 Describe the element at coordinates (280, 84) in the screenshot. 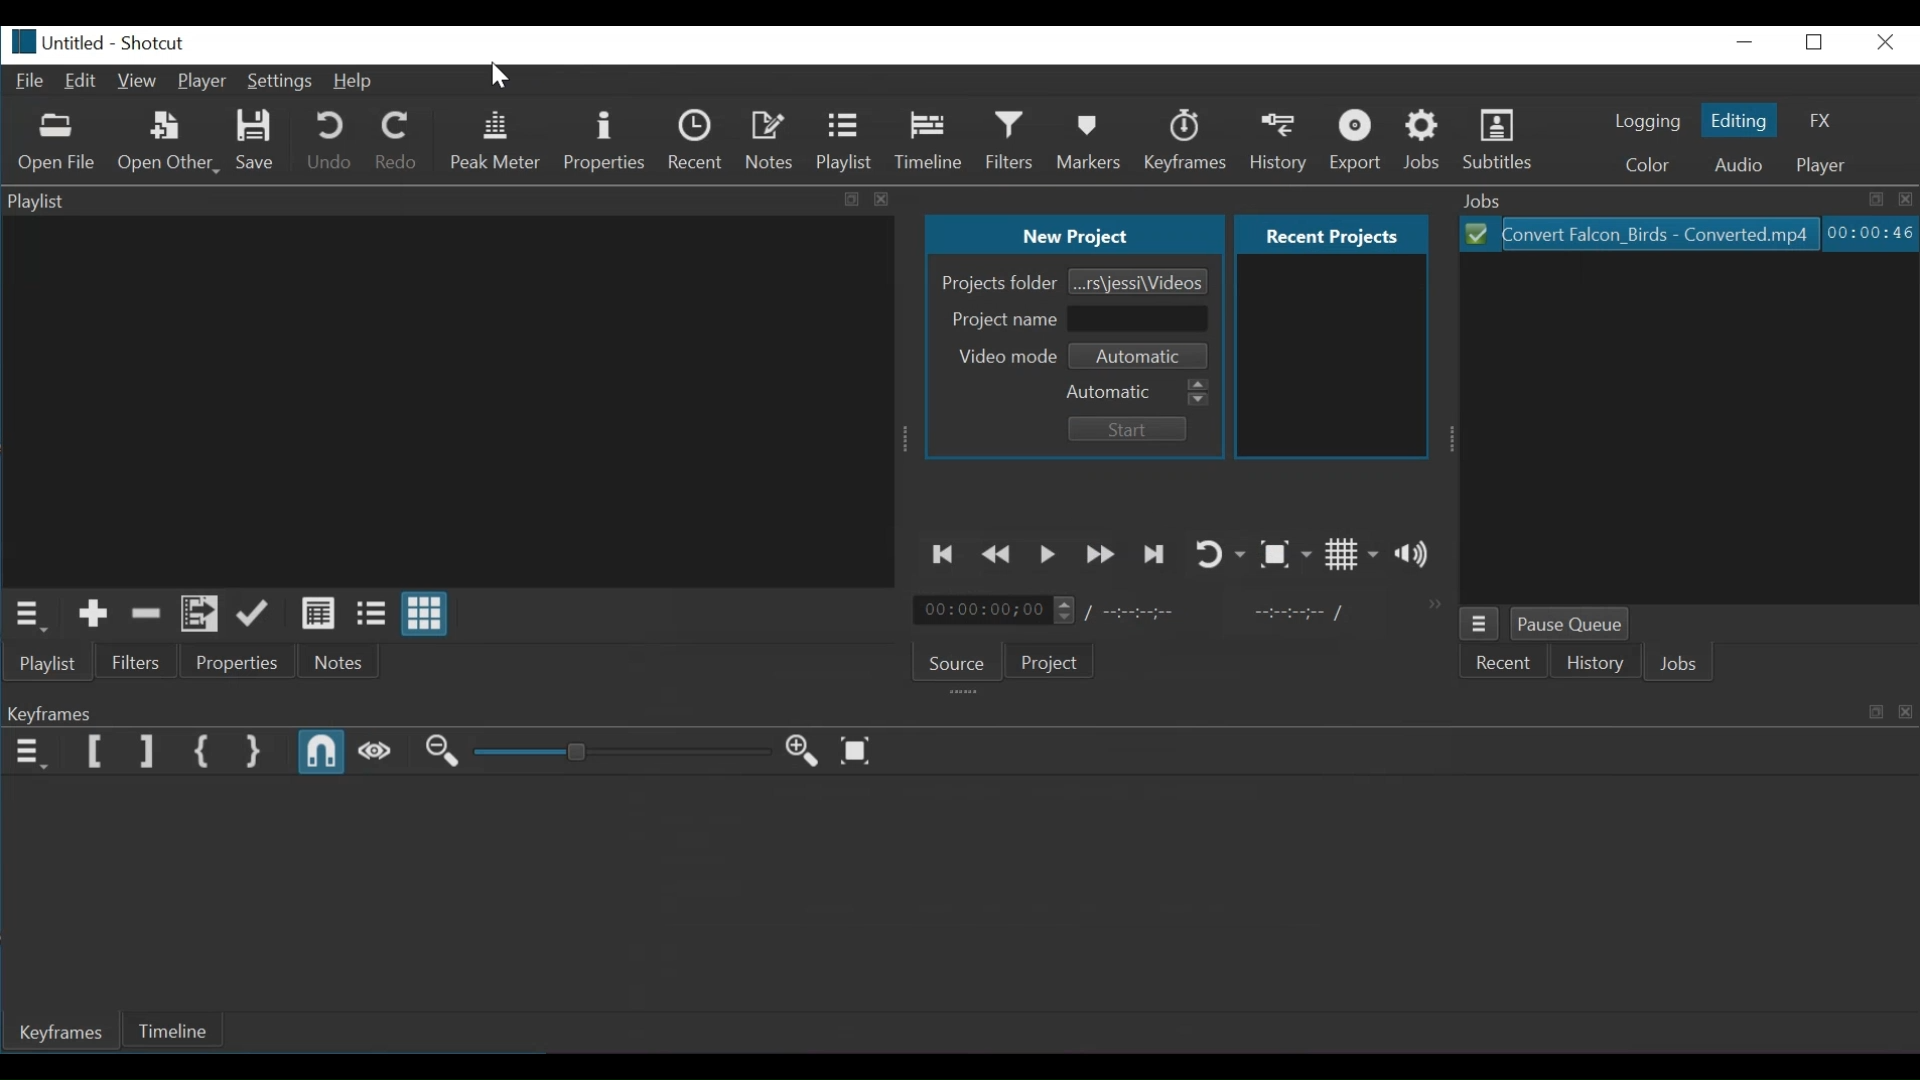

I see `Settings` at that location.